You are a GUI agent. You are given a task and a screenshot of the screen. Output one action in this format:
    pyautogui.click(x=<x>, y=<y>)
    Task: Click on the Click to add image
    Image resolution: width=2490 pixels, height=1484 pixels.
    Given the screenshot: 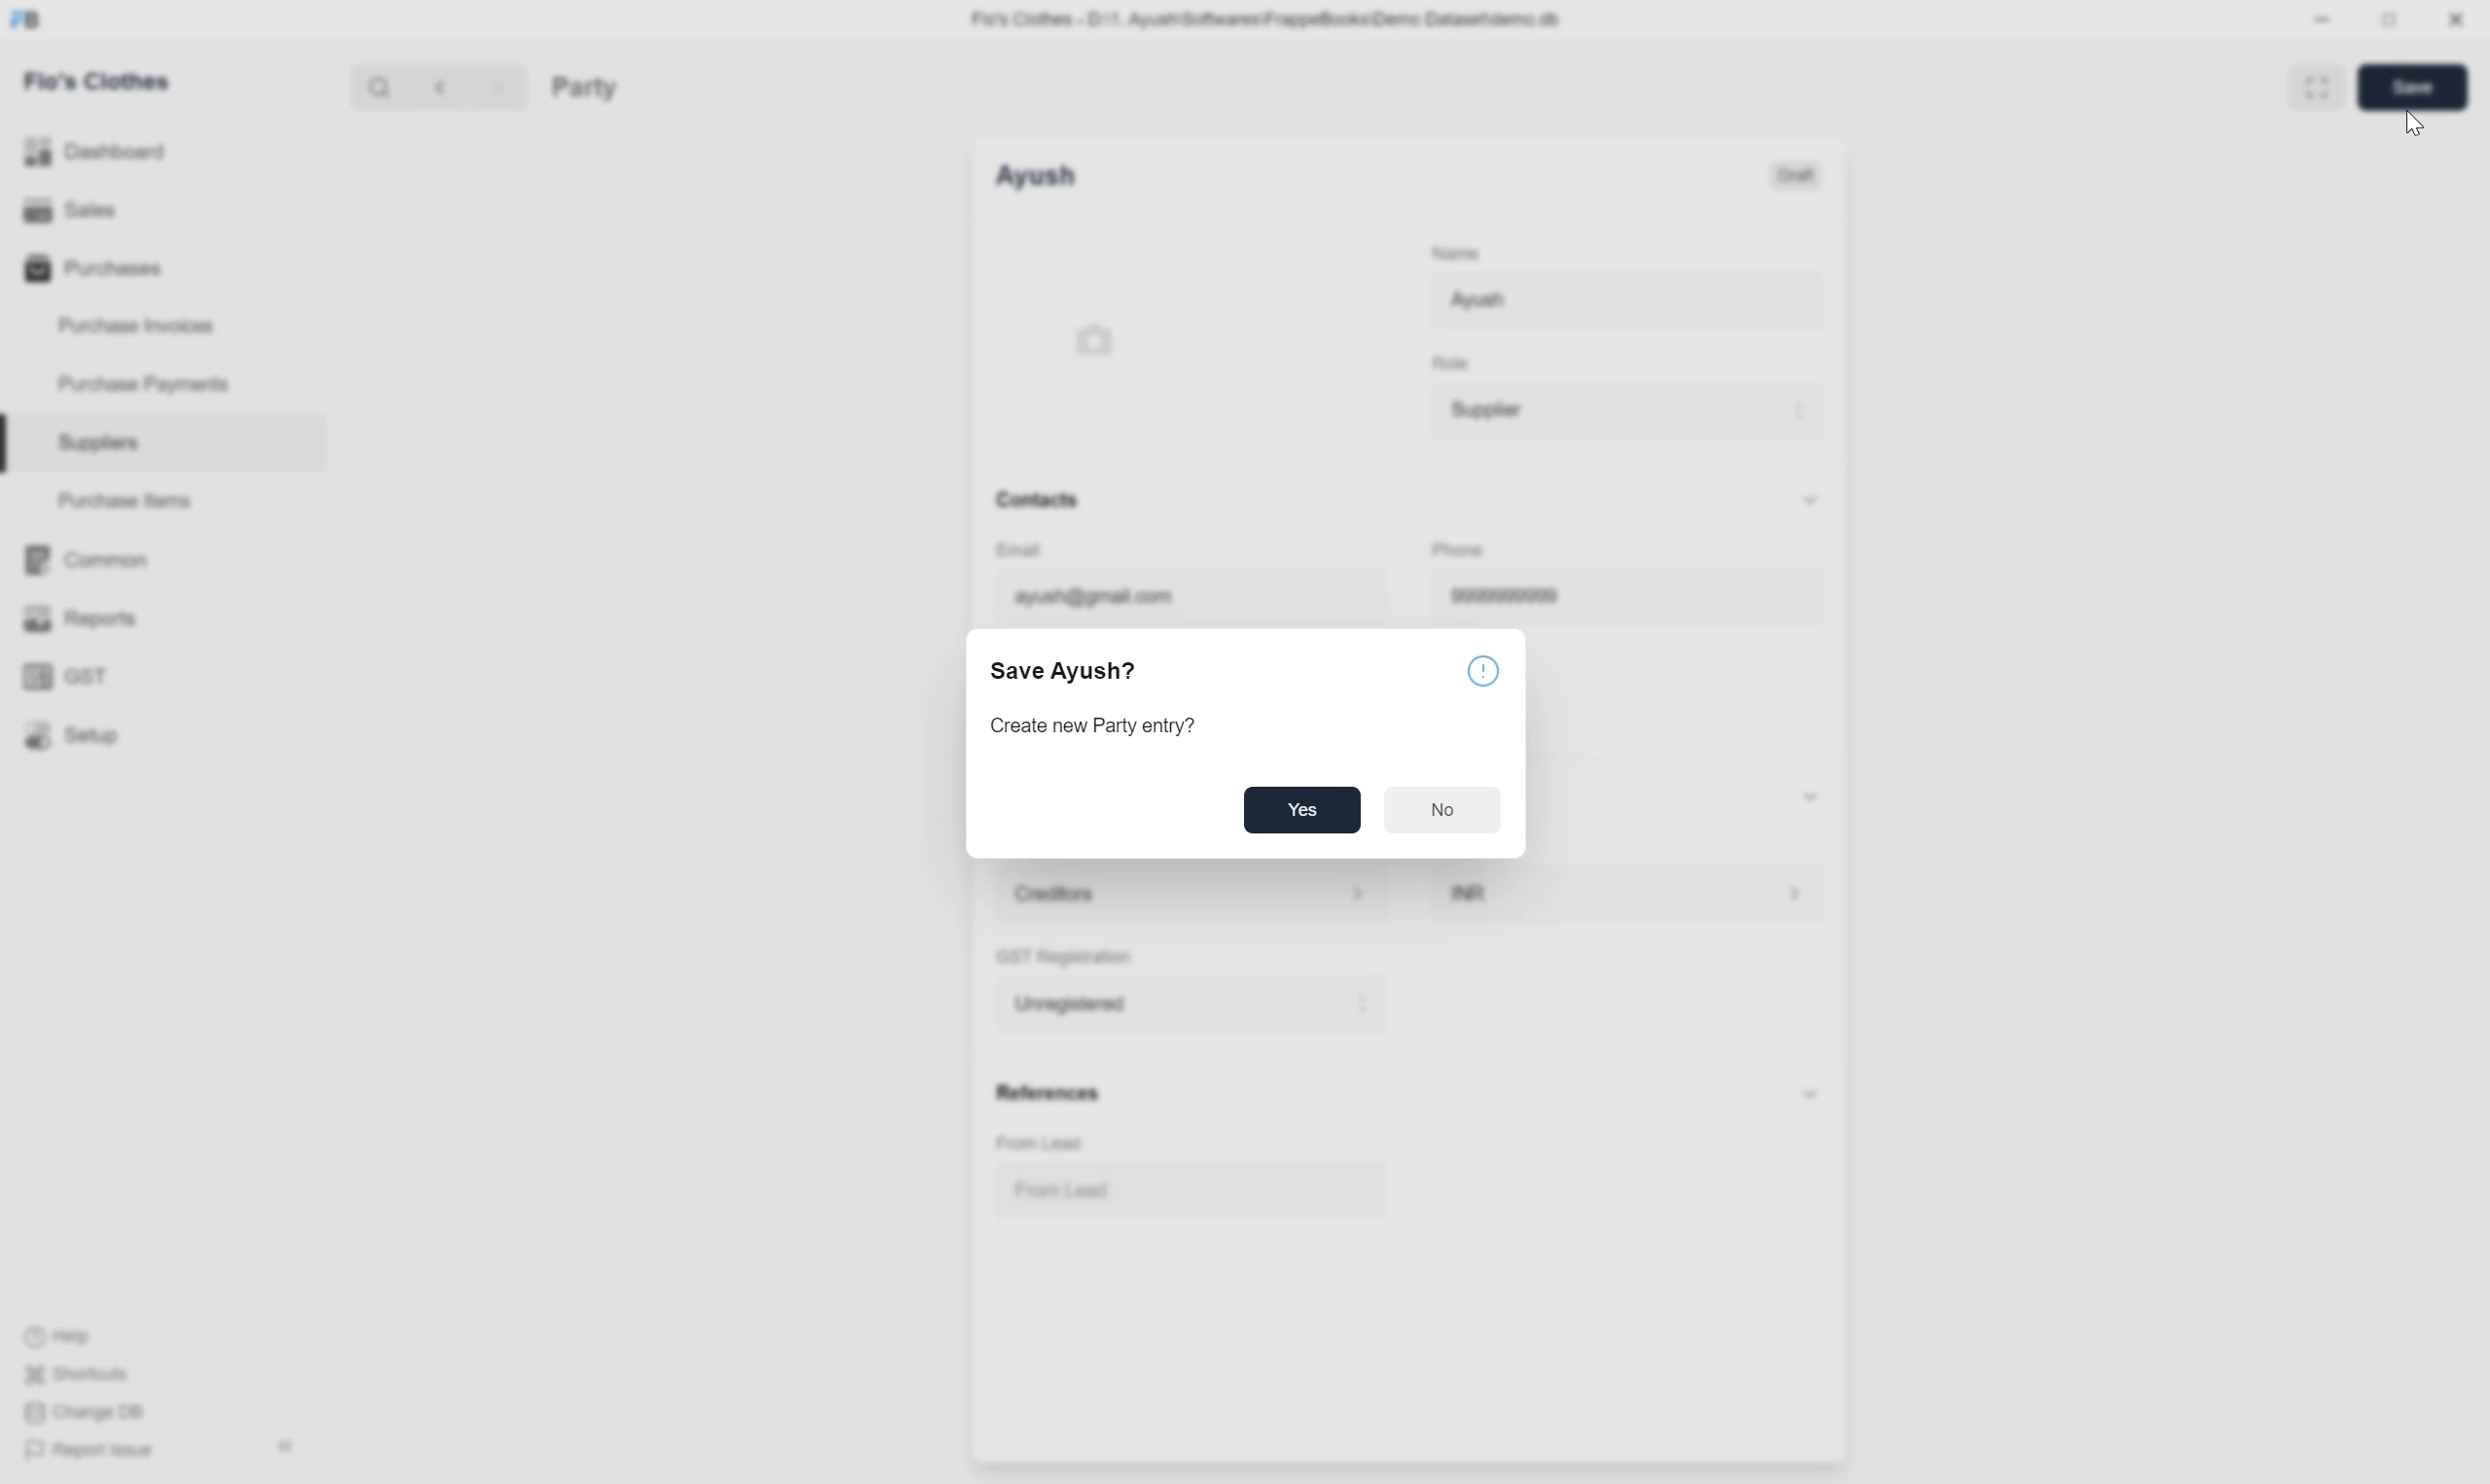 What is the action you would take?
    pyautogui.click(x=1095, y=338)
    